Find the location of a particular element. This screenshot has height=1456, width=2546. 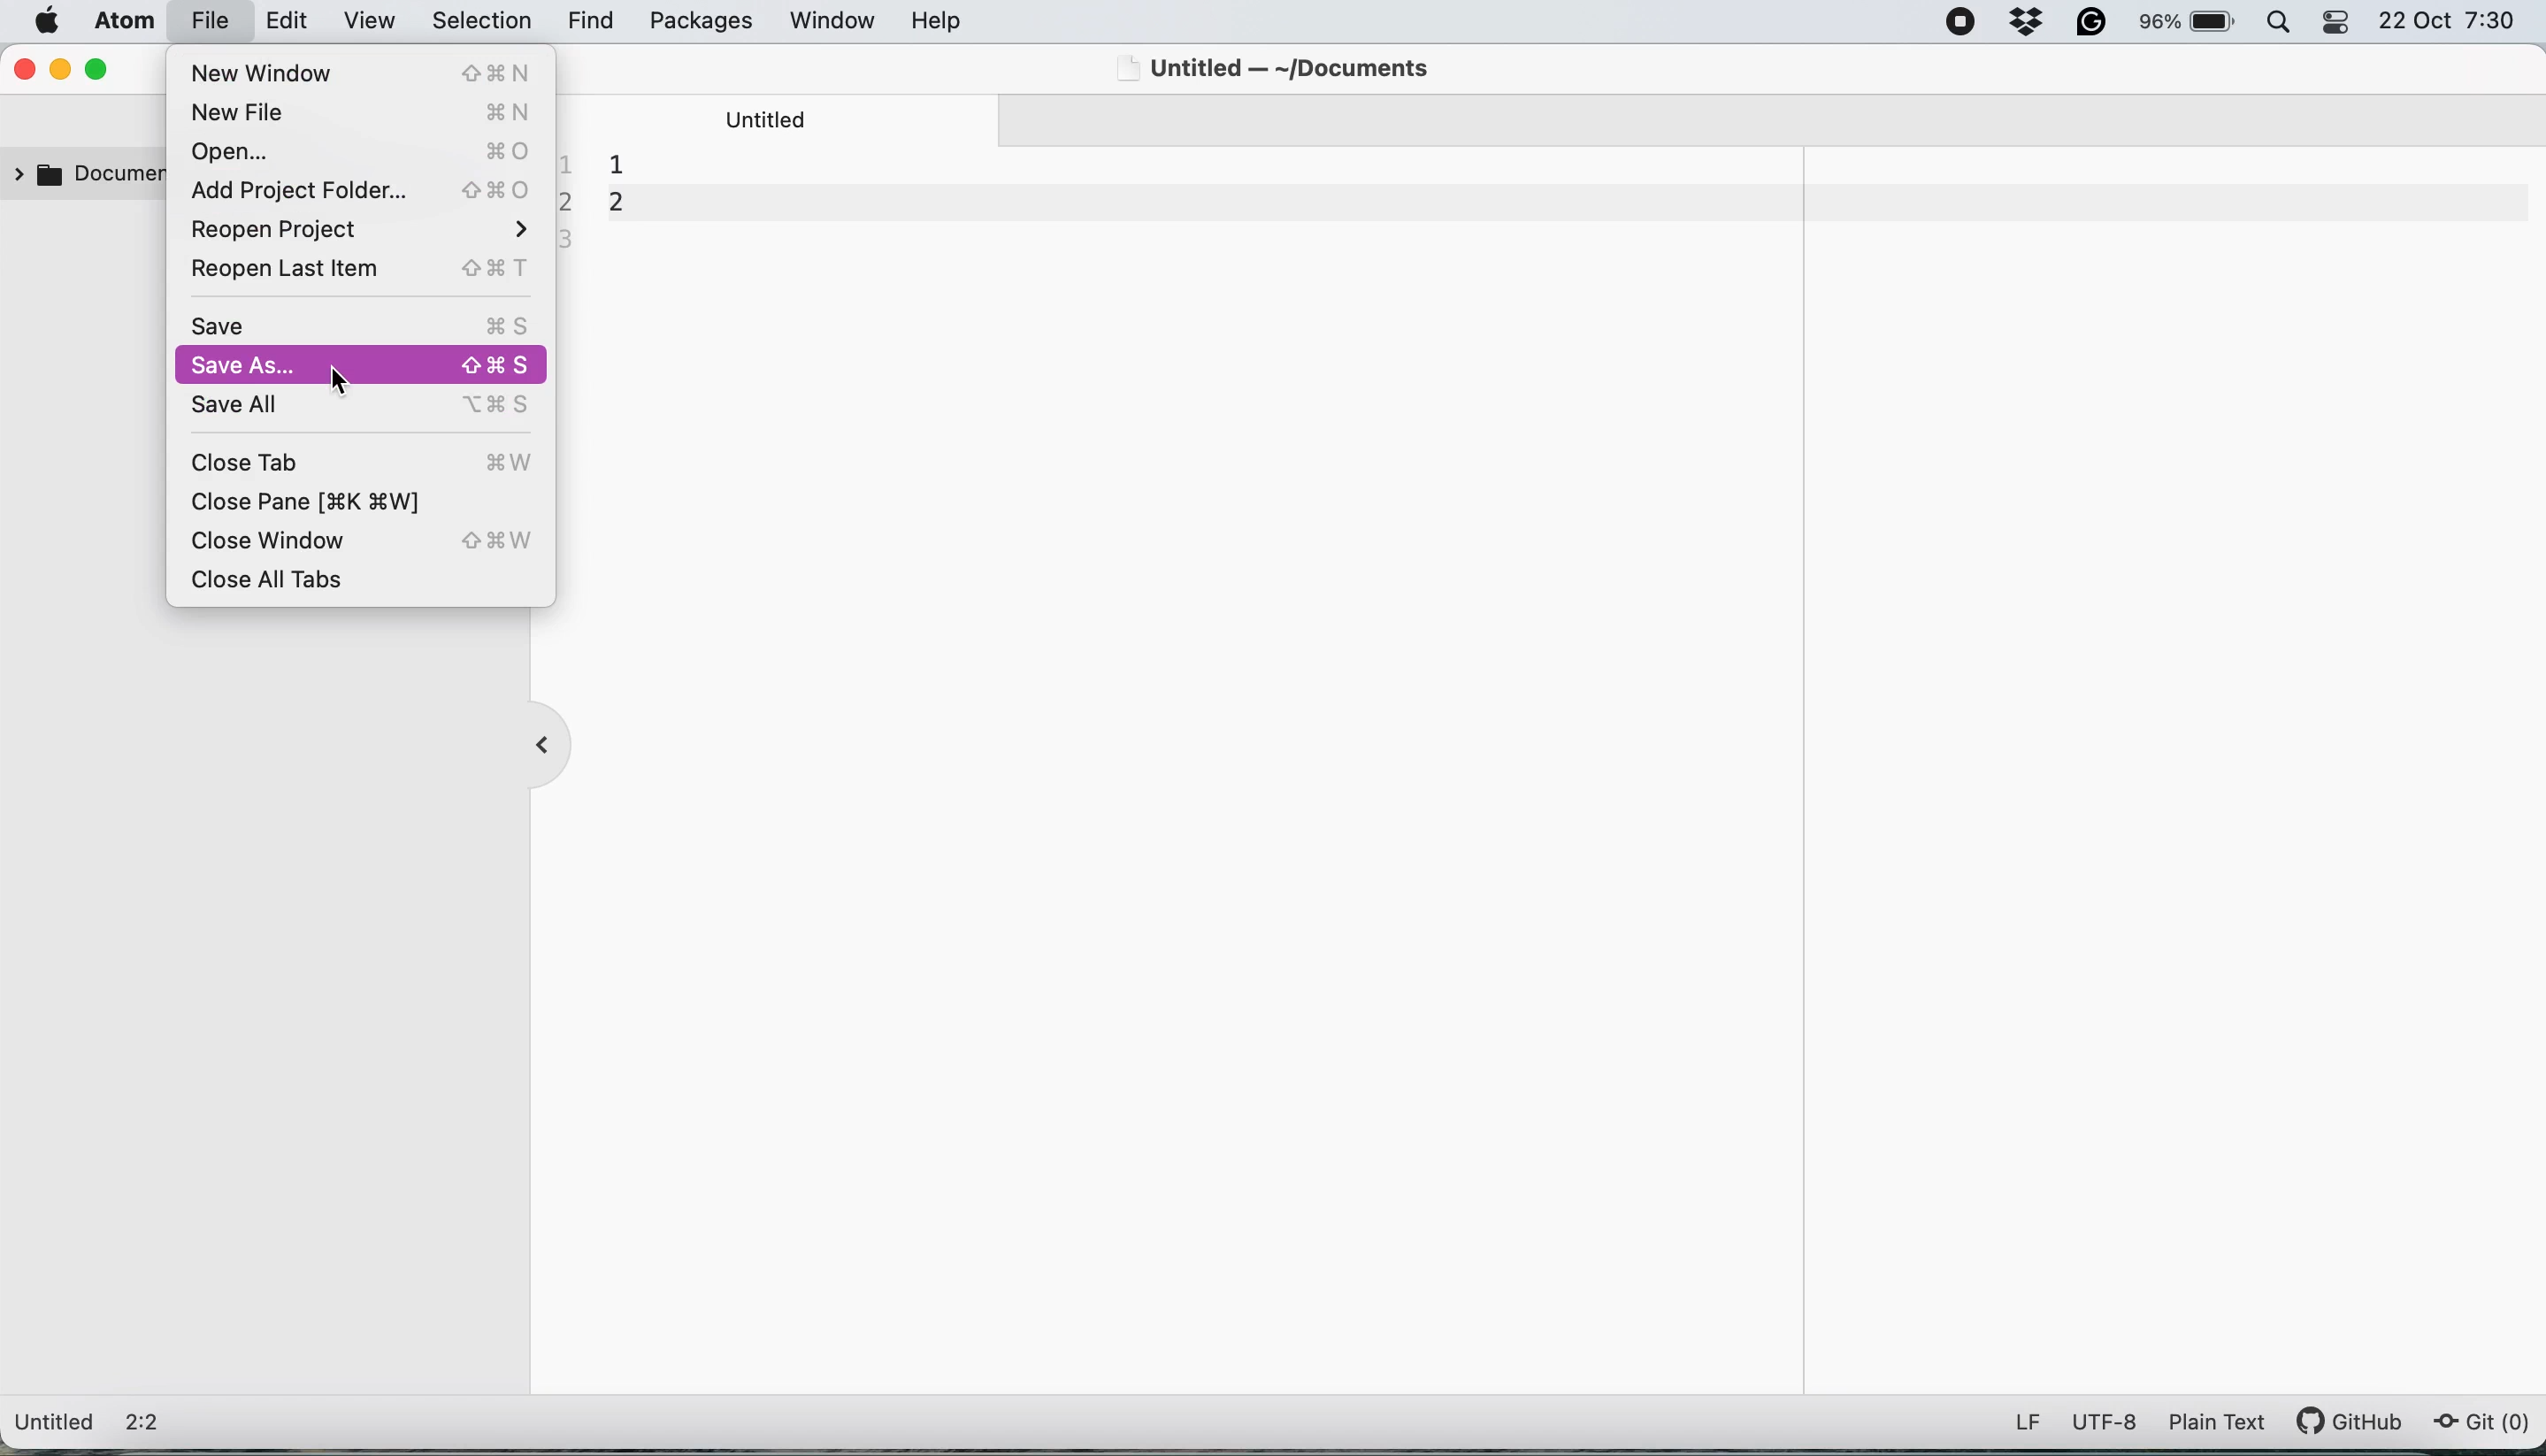

document contents is located at coordinates (623, 200).